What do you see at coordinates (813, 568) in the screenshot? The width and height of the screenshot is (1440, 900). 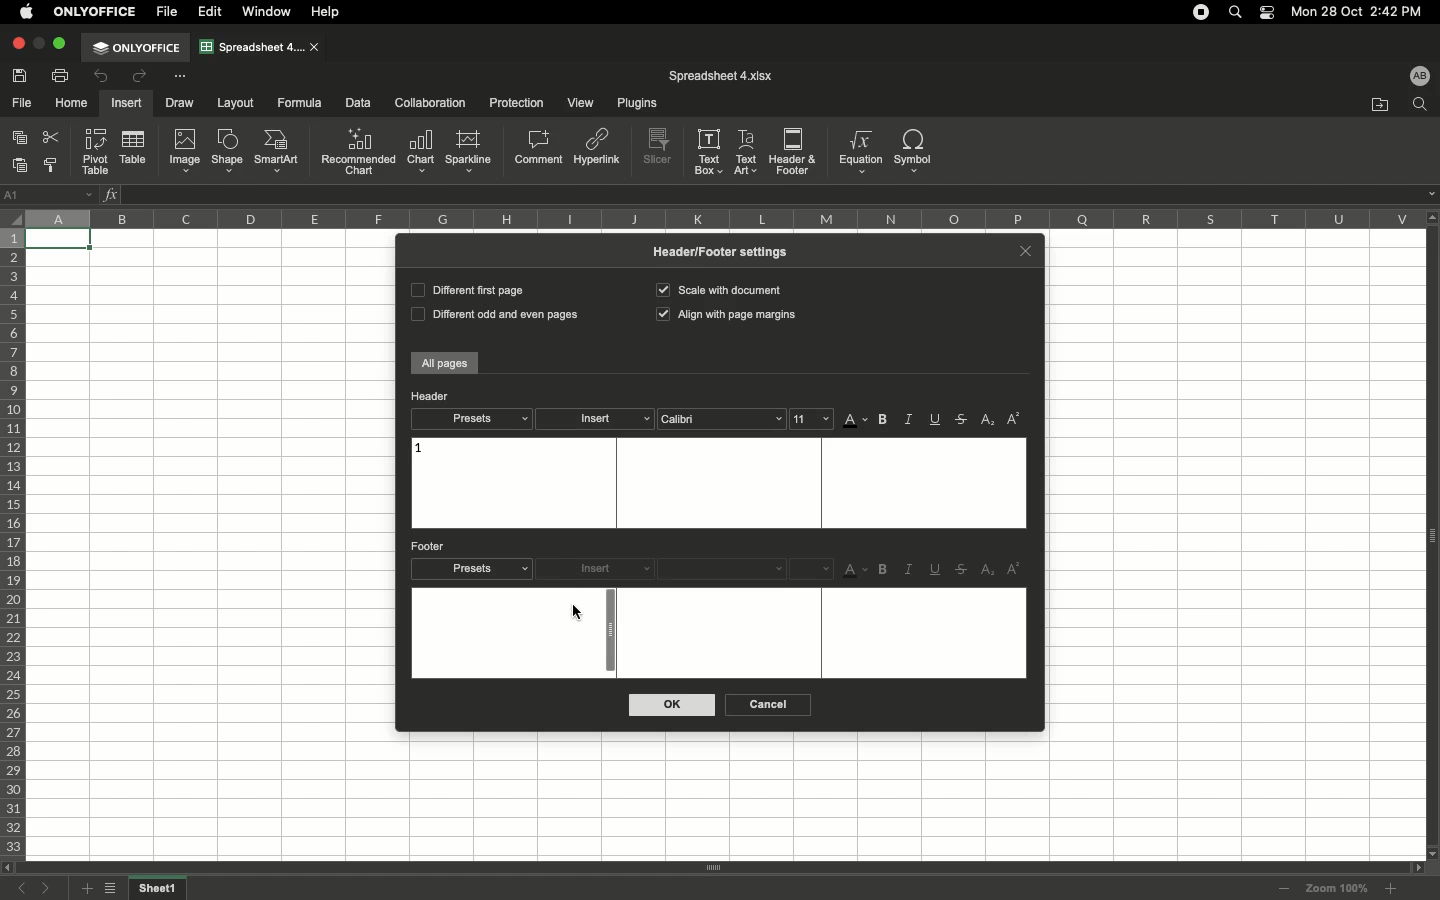 I see `menu` at bounding box center [813, 568].